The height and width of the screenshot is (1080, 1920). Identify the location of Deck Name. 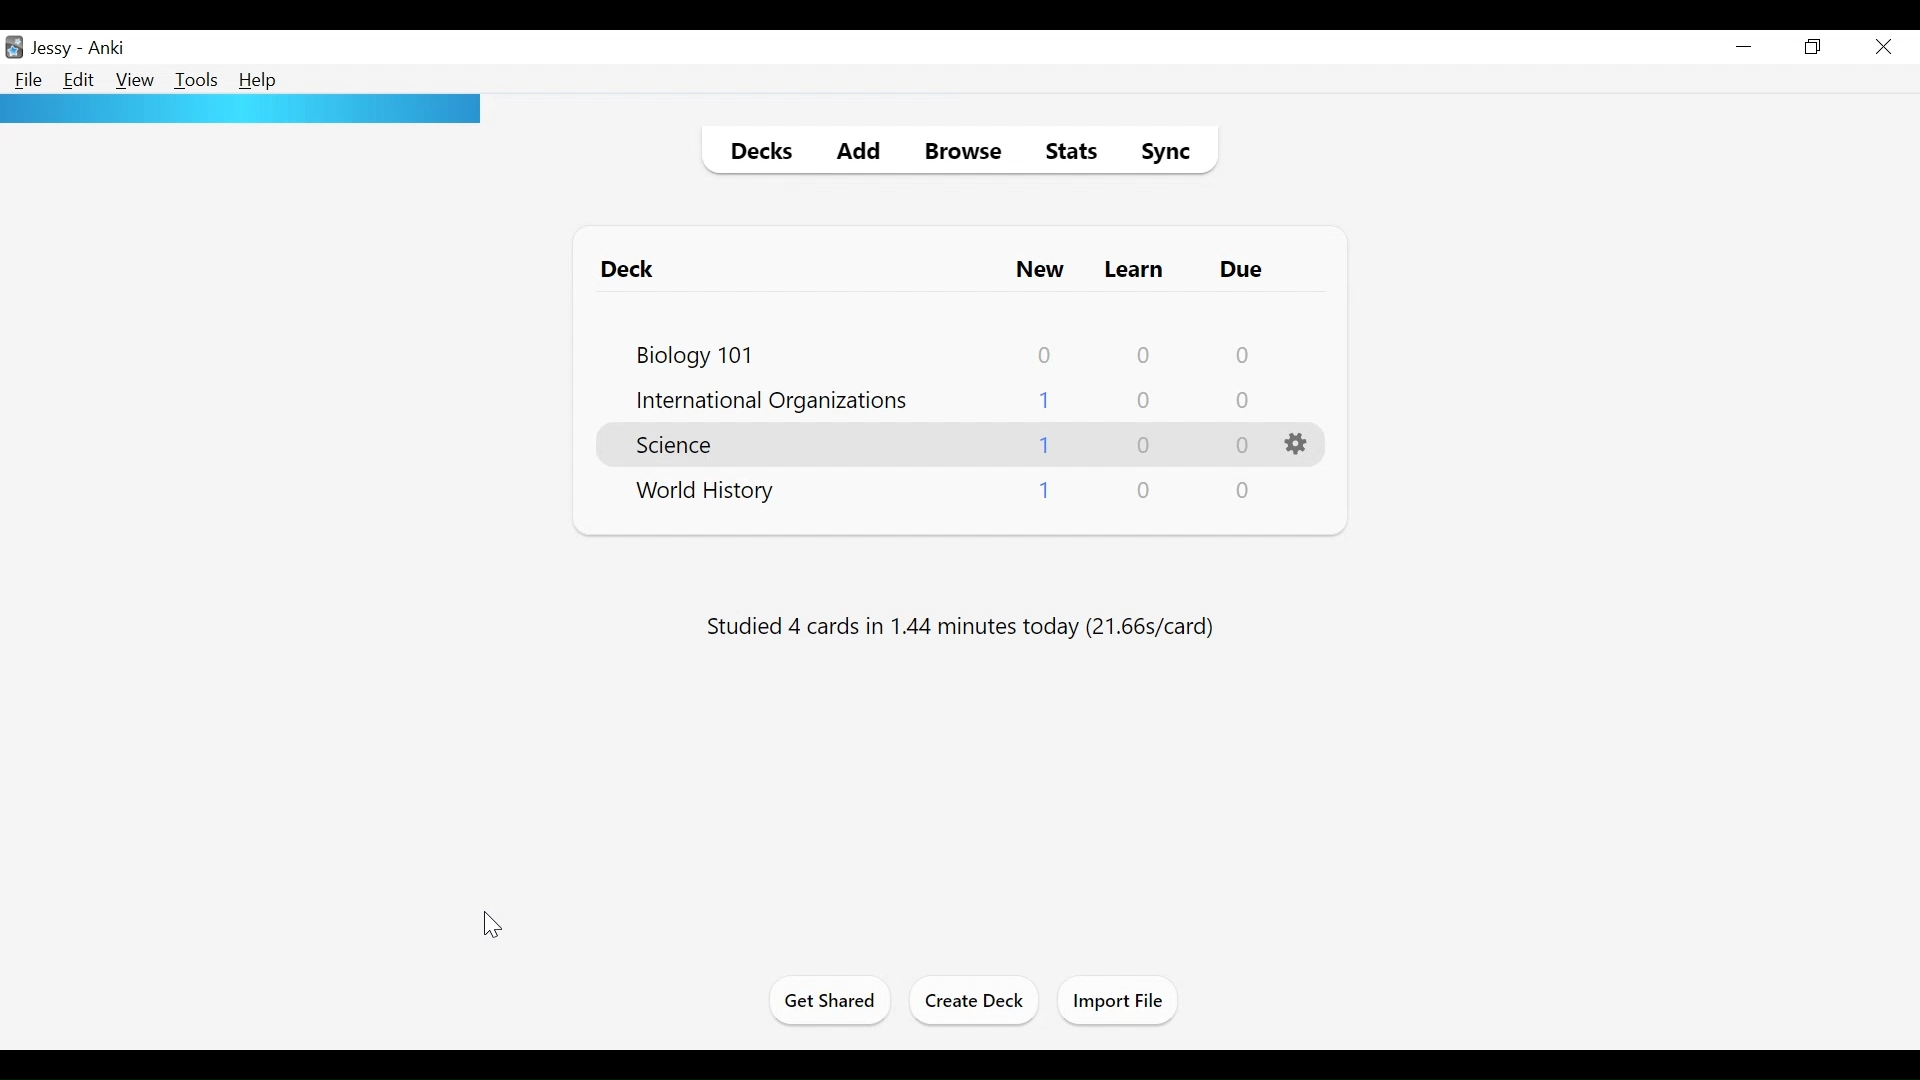
(700, 358).